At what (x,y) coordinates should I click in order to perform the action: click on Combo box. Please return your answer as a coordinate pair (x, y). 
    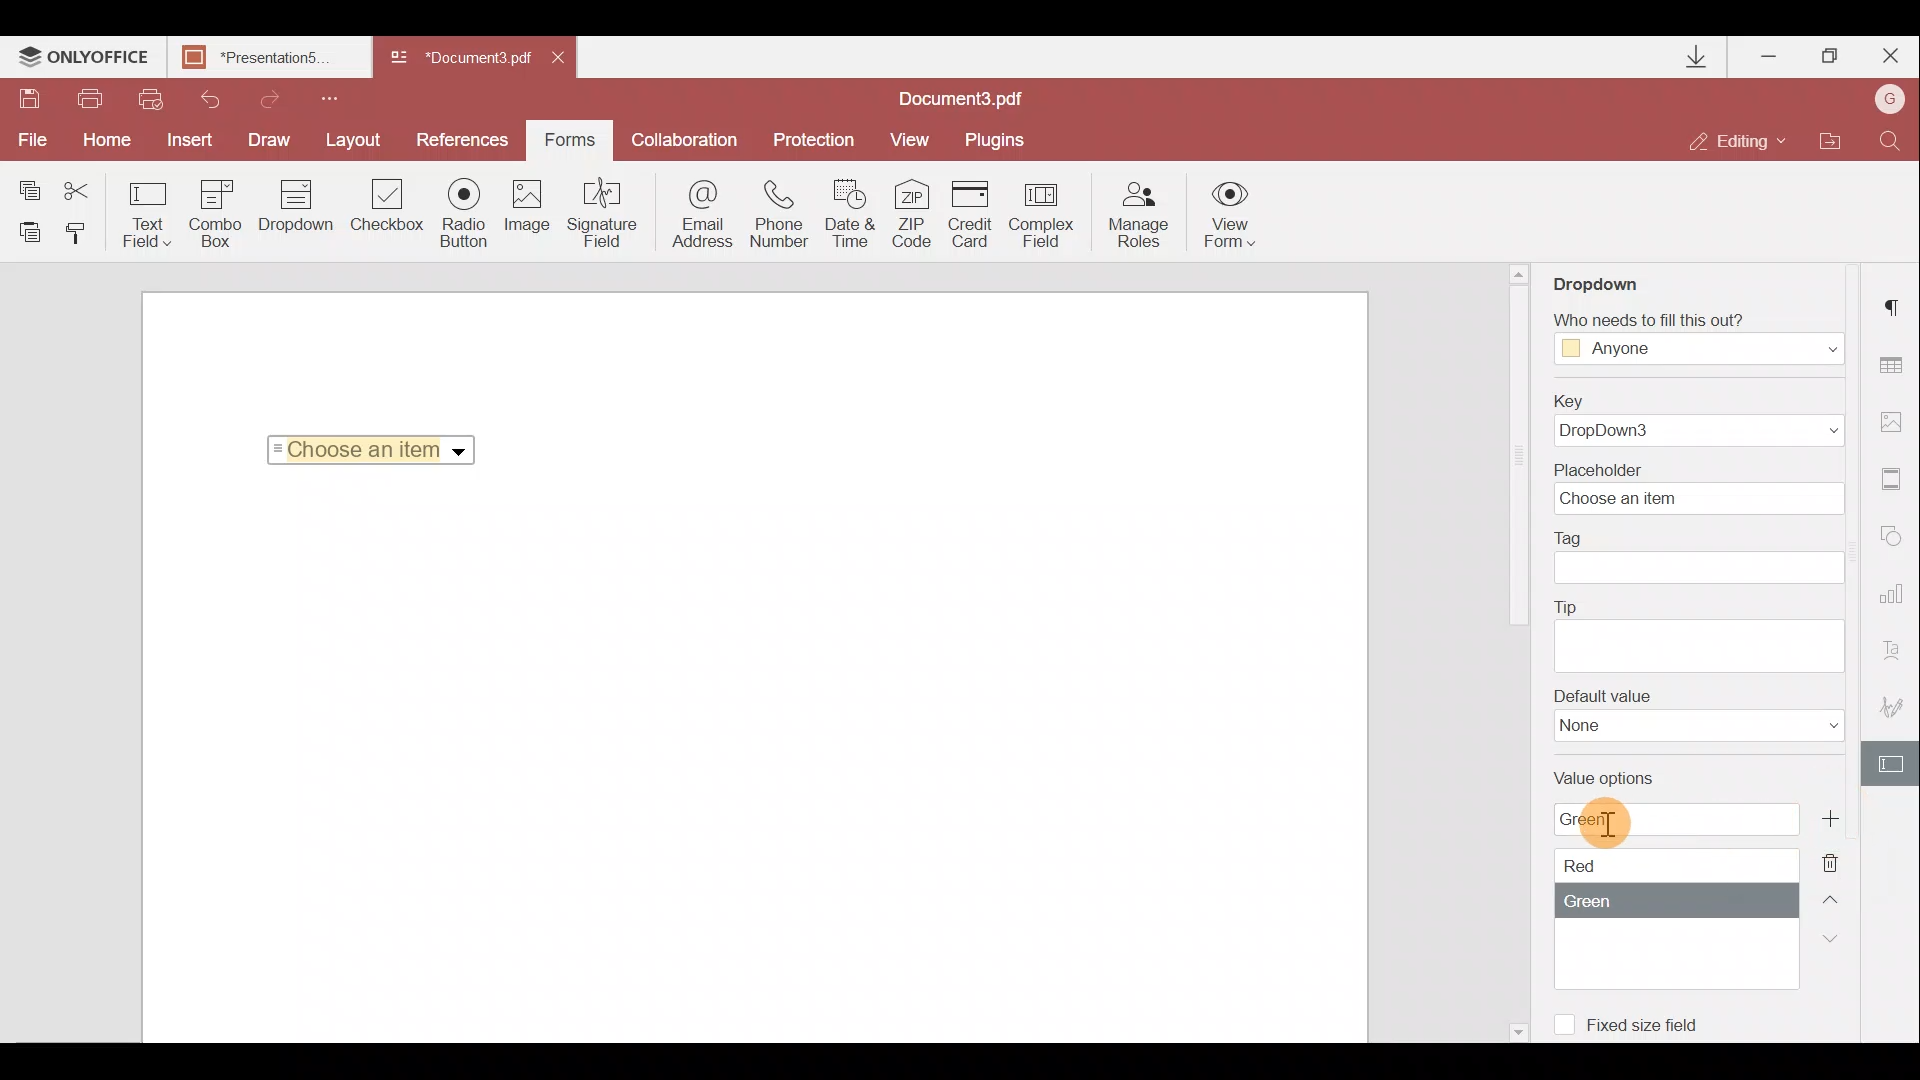
    Looking at the image, I should click on (214, 214).